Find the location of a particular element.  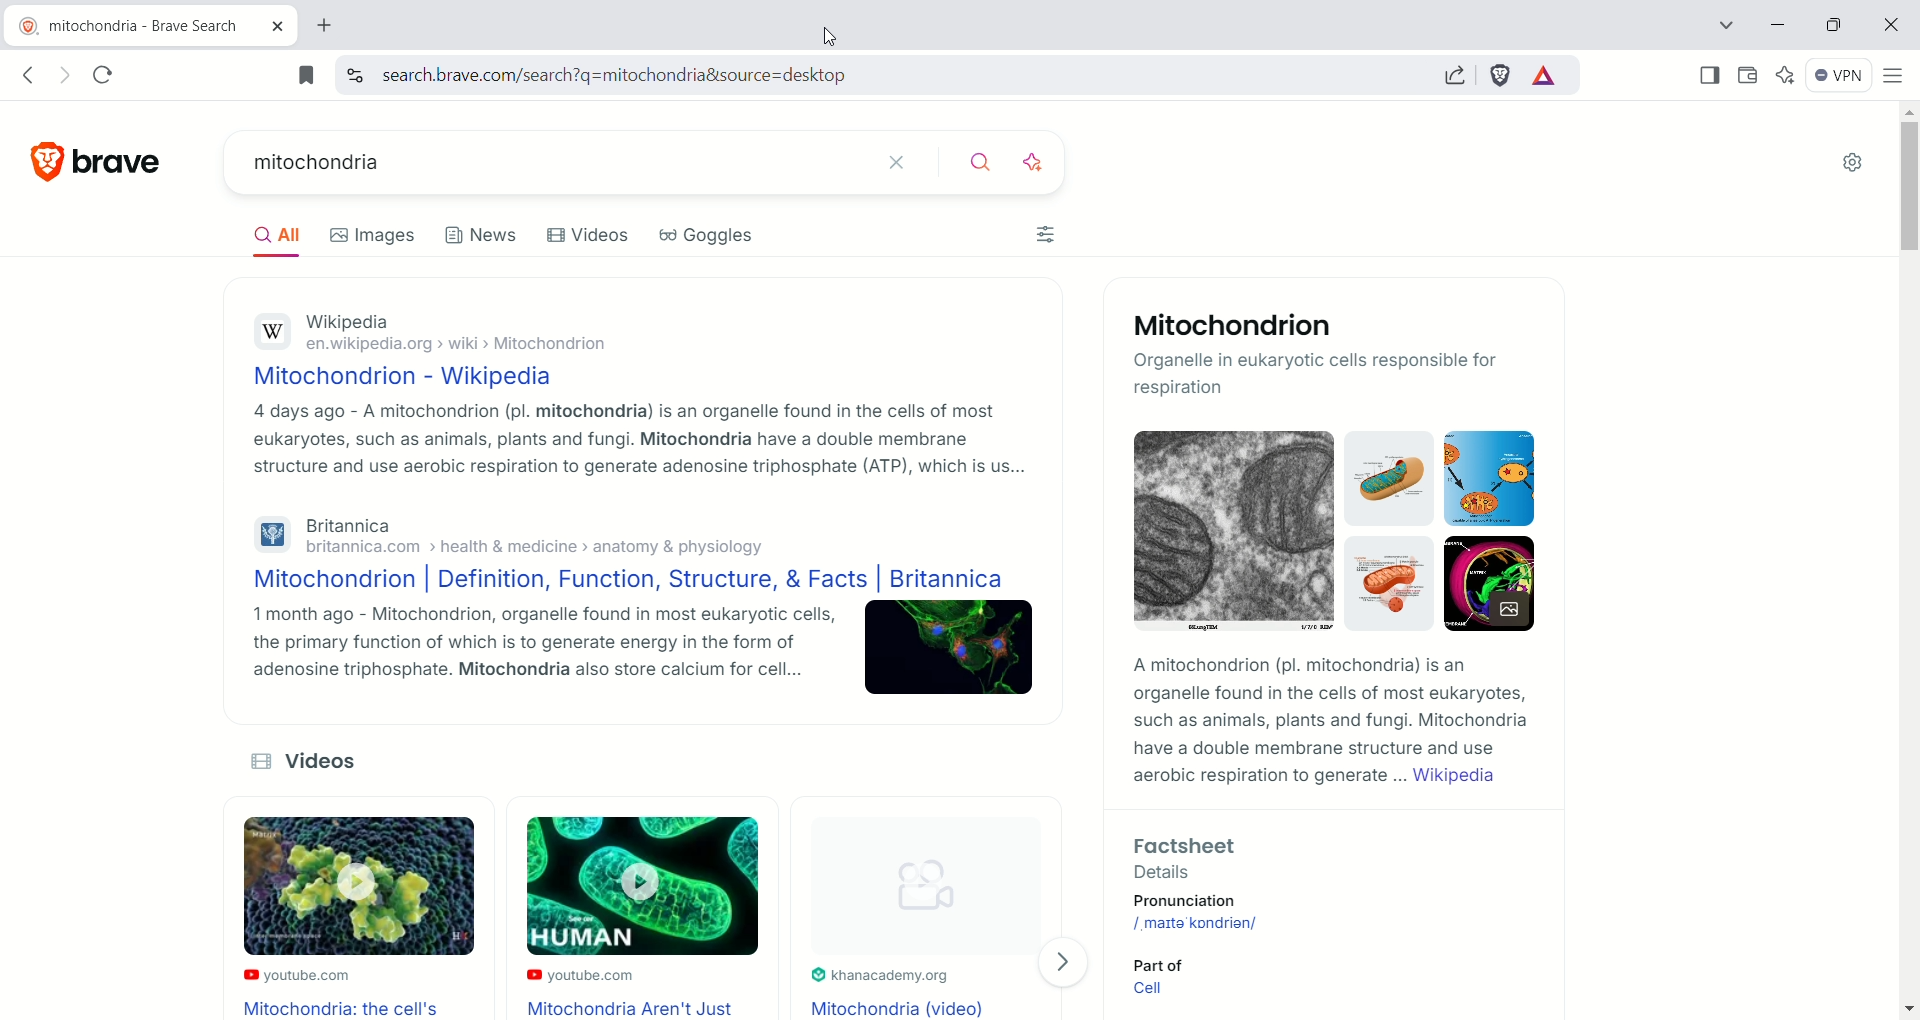

close is located at coordinates (1889, 27).